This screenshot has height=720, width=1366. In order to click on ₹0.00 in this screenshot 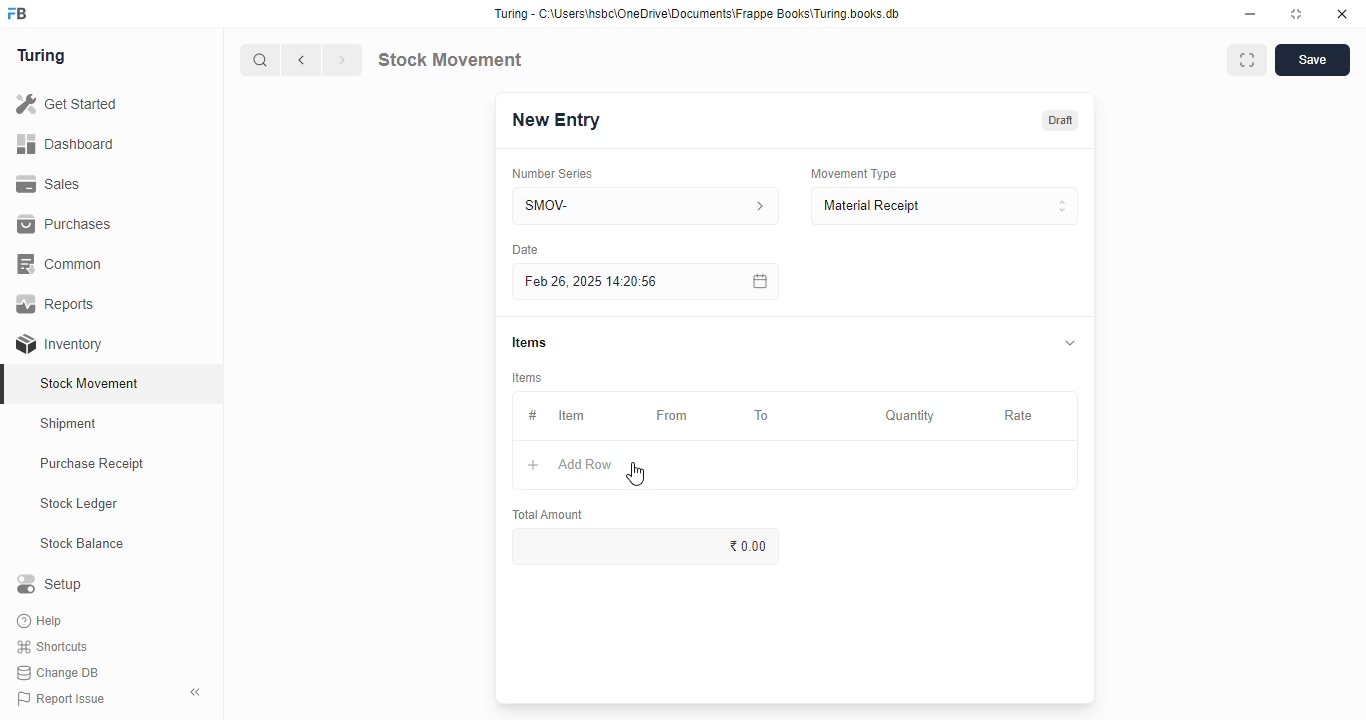, I will do `click(647, 546)`.